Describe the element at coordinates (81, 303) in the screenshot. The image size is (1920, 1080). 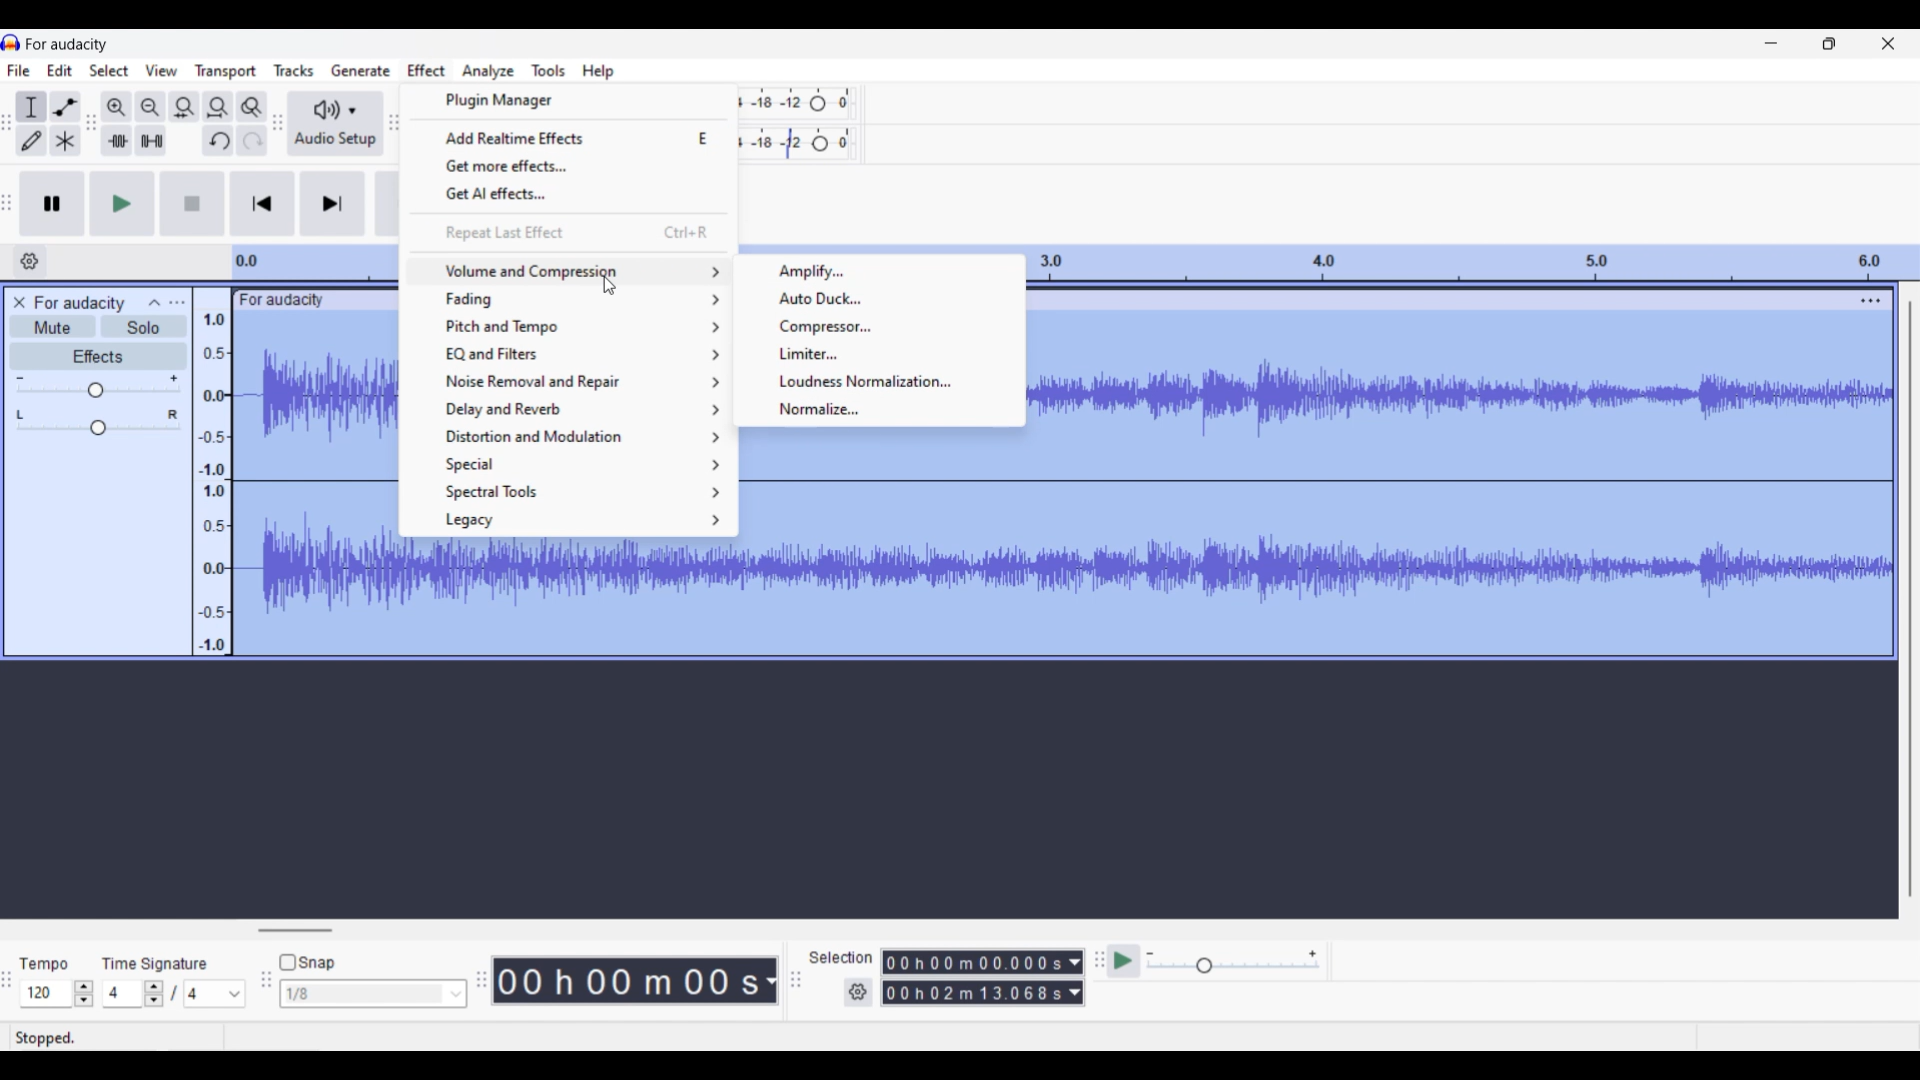
I see `Project name` at that location.